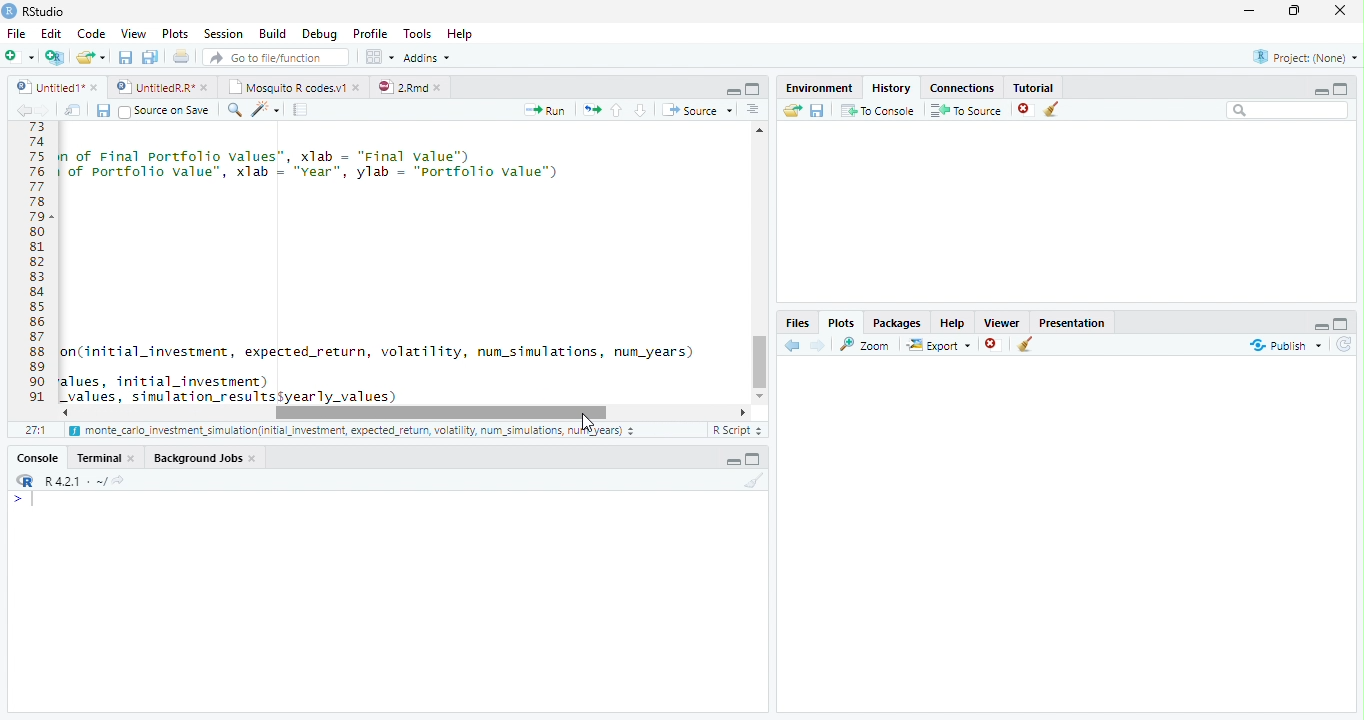 This screenshot has width=1364, height=720. What do you see at coordinates (387, 601) in the screenshot?
I see `Console` at bounding box center [387, 601].